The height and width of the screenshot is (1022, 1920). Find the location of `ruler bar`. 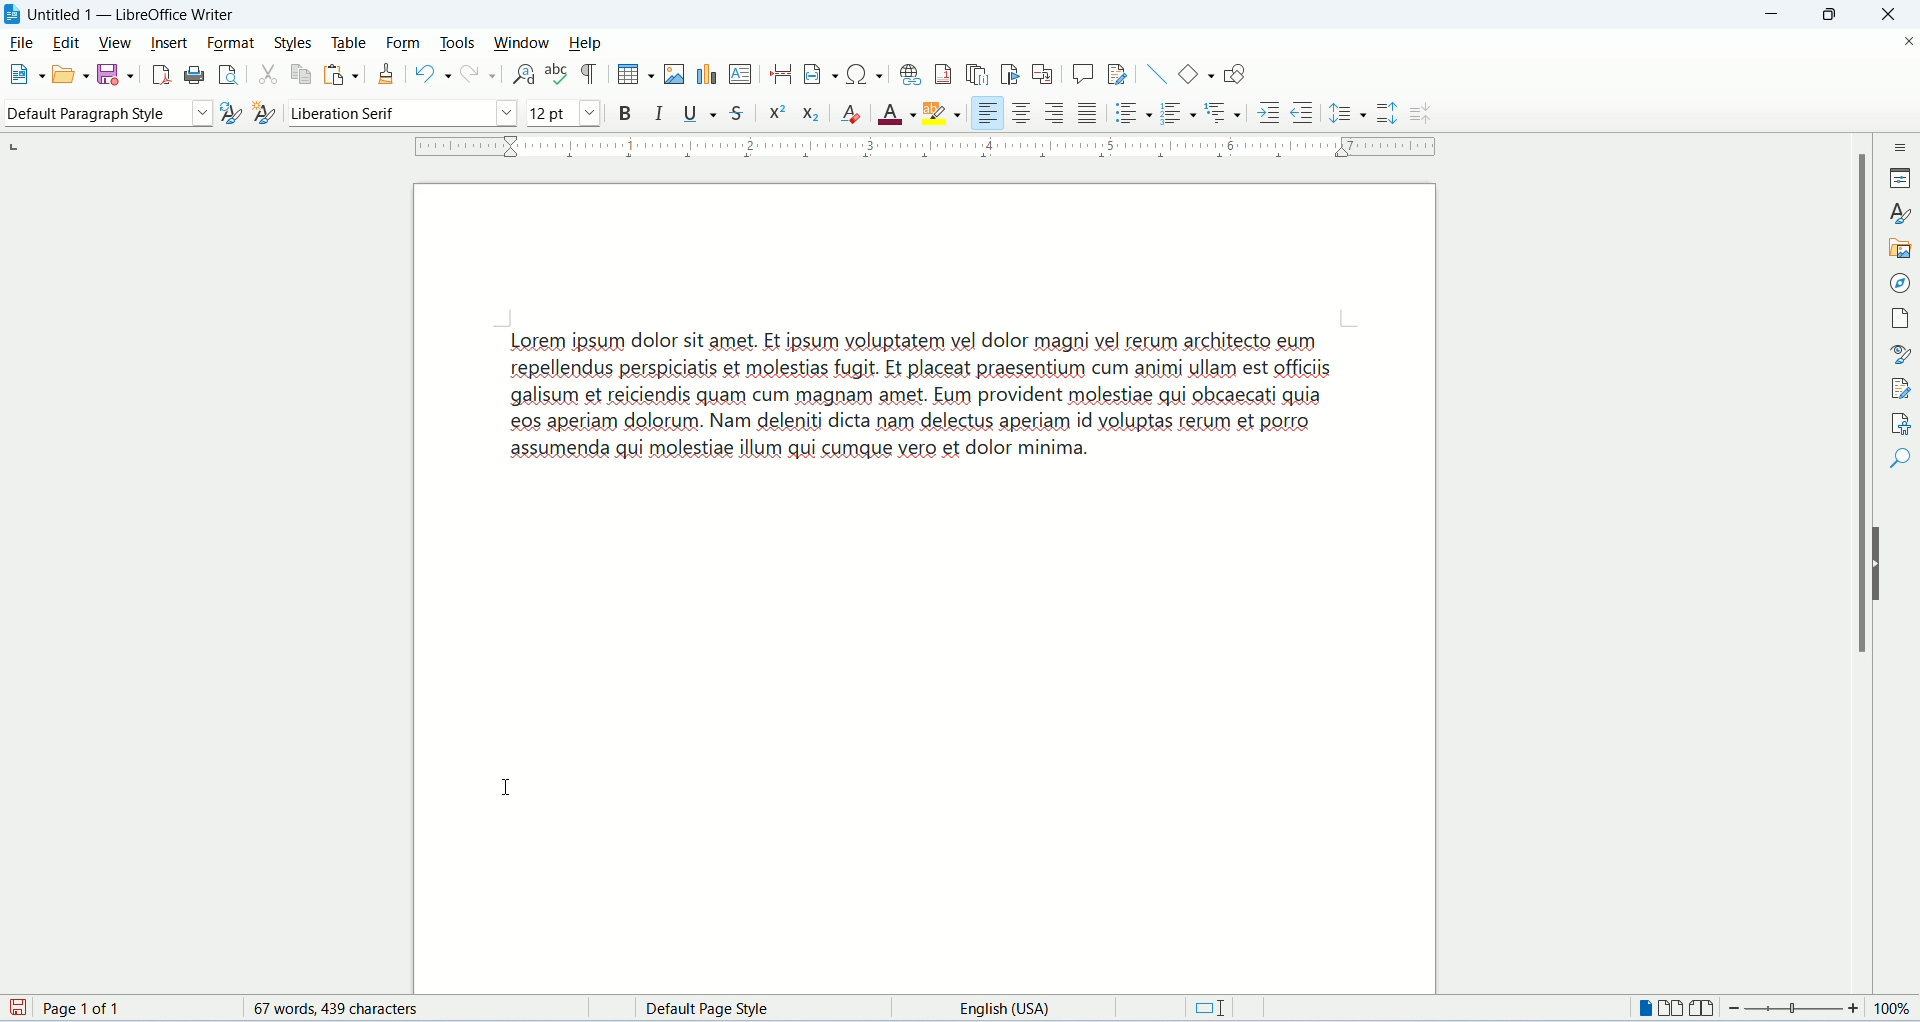

ruler bar is located at coordinates (928, 147).